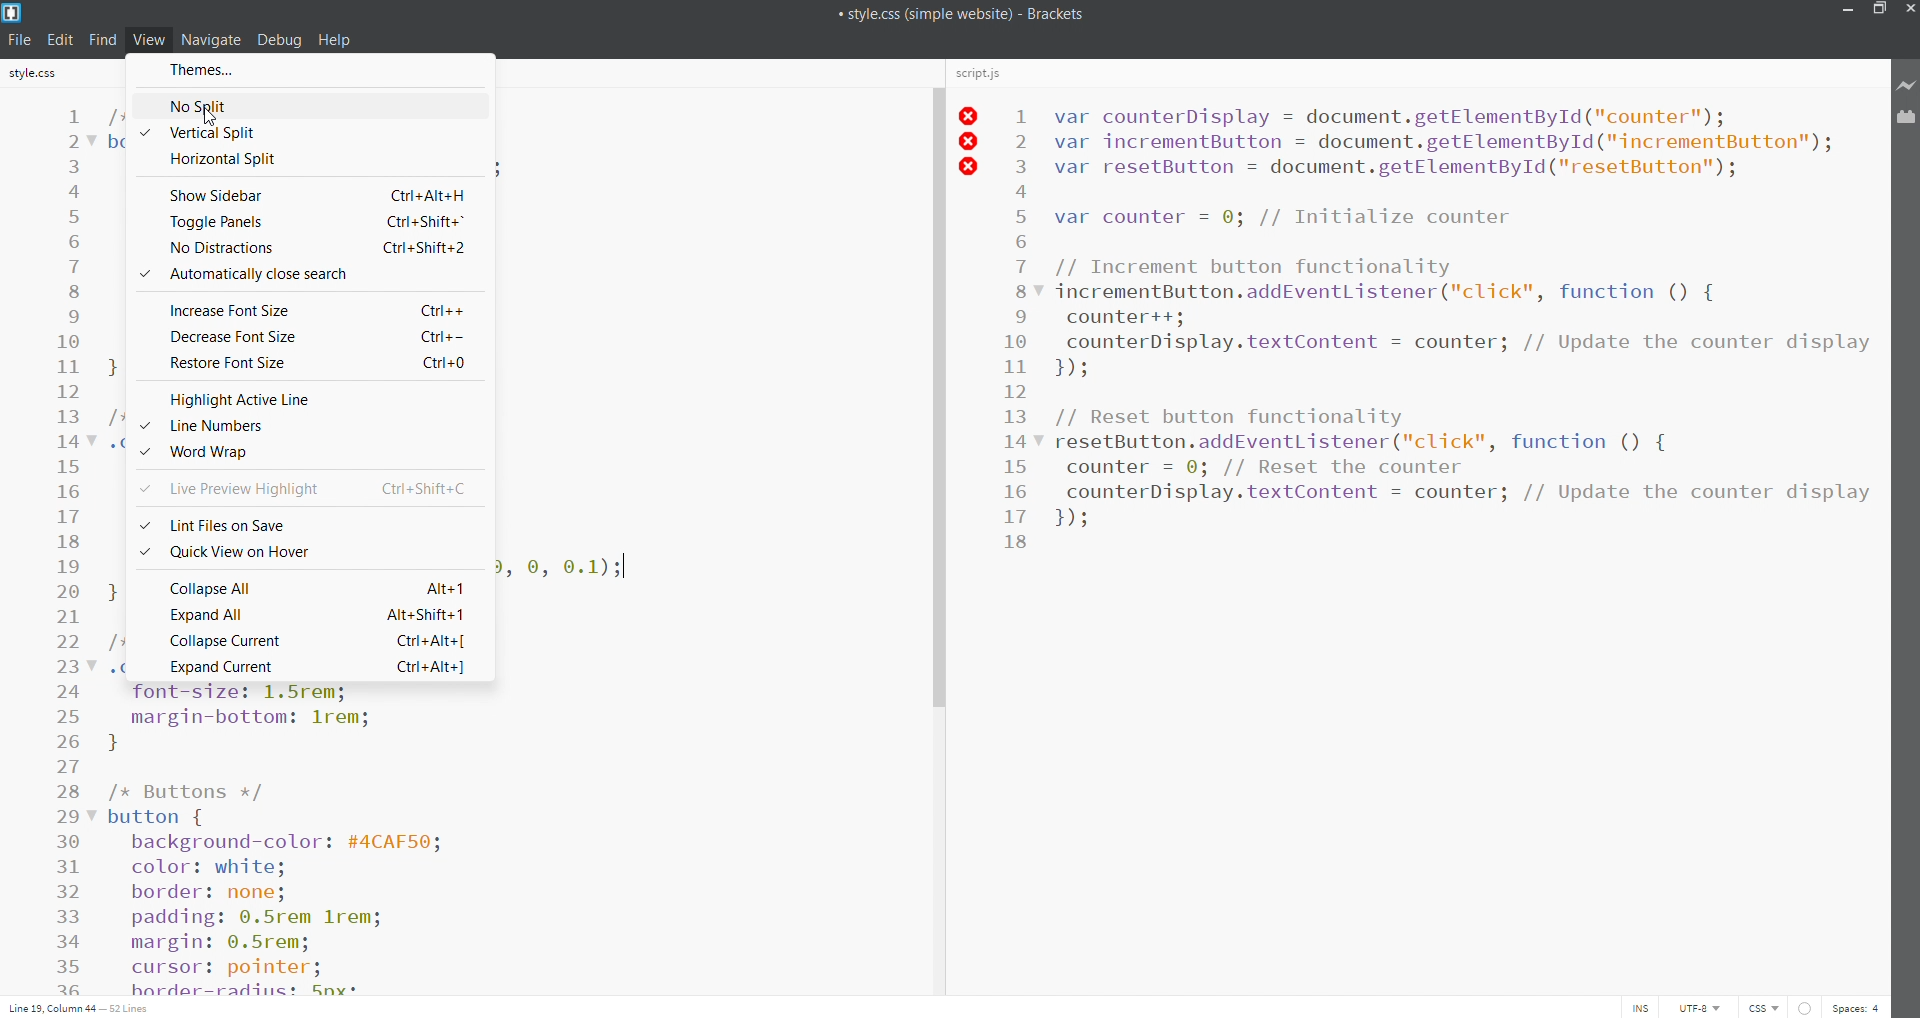 Image resolution: width=1920 pixels, height=1018 pixels. What do you see at coordinates (1646, 1007) in the screenshot?
I see `toggle cursor` at bounding box center [1646, 1007].